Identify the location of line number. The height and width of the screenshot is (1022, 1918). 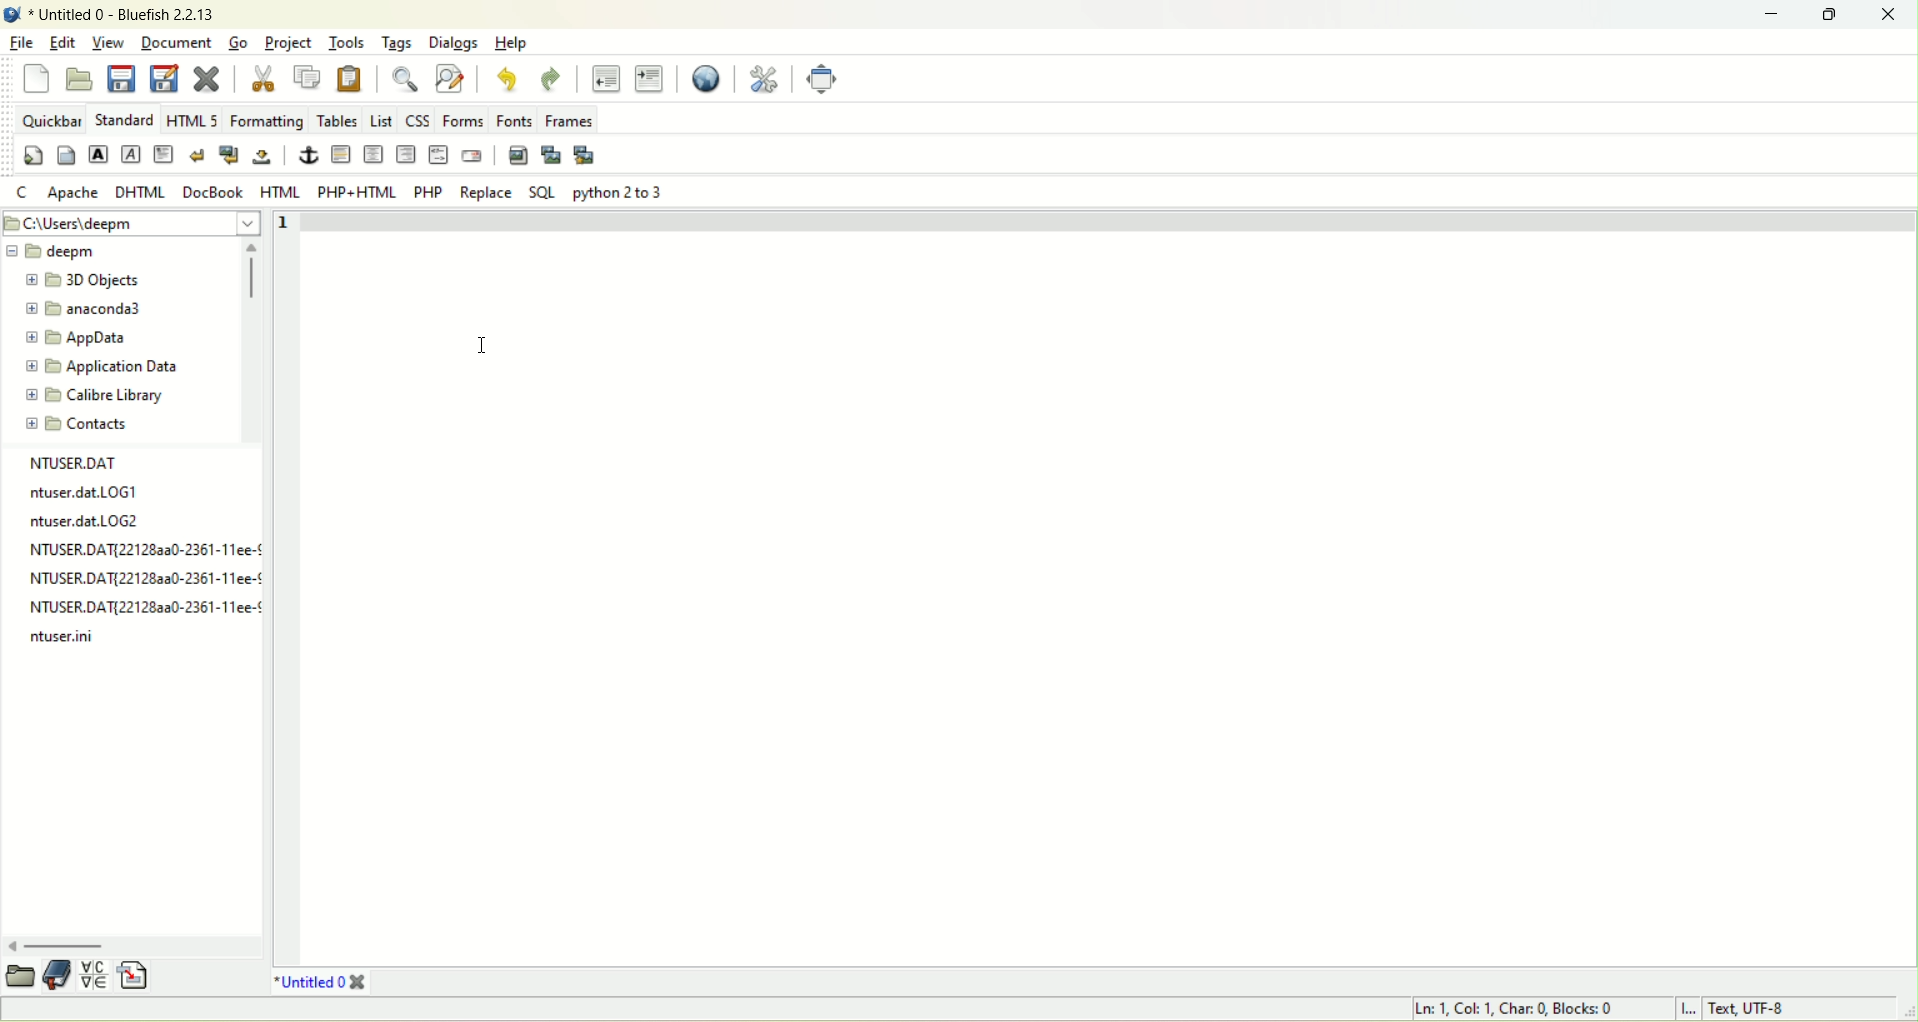
(281, 228).